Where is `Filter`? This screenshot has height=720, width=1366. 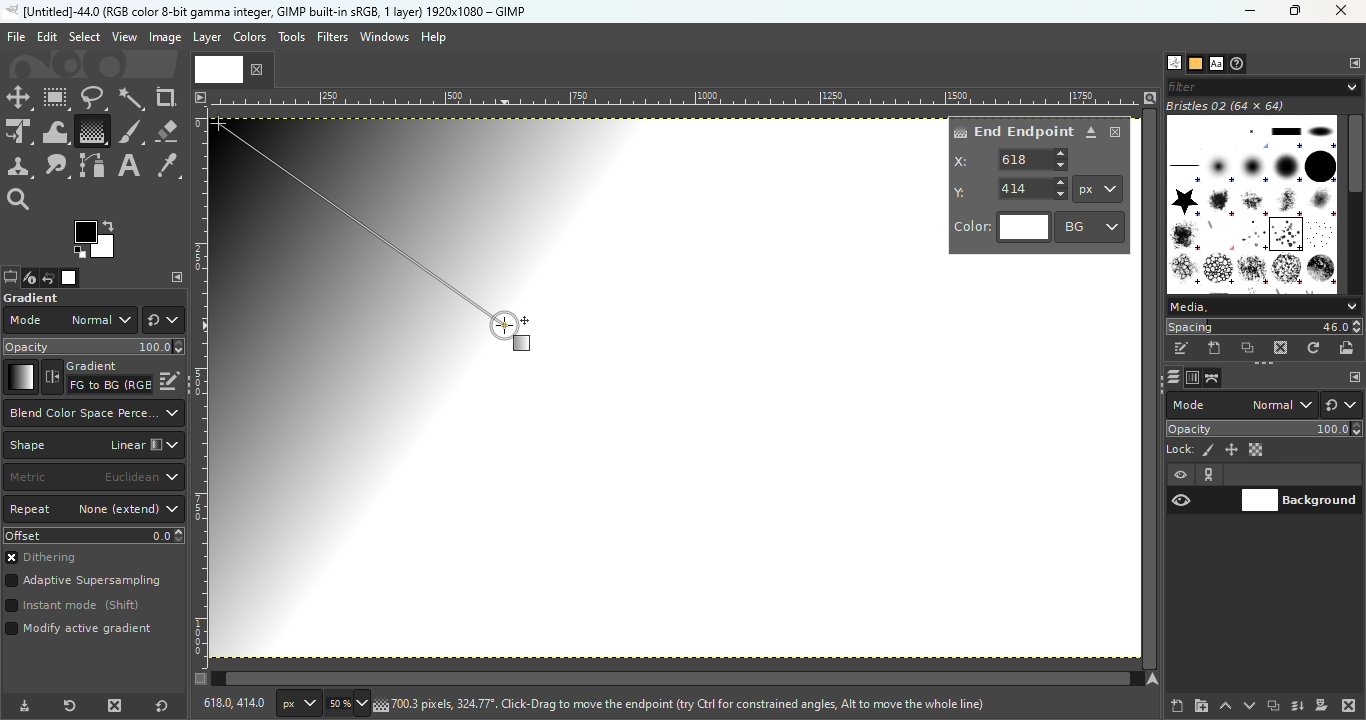
Filter is located at coordinates (1264, 86).